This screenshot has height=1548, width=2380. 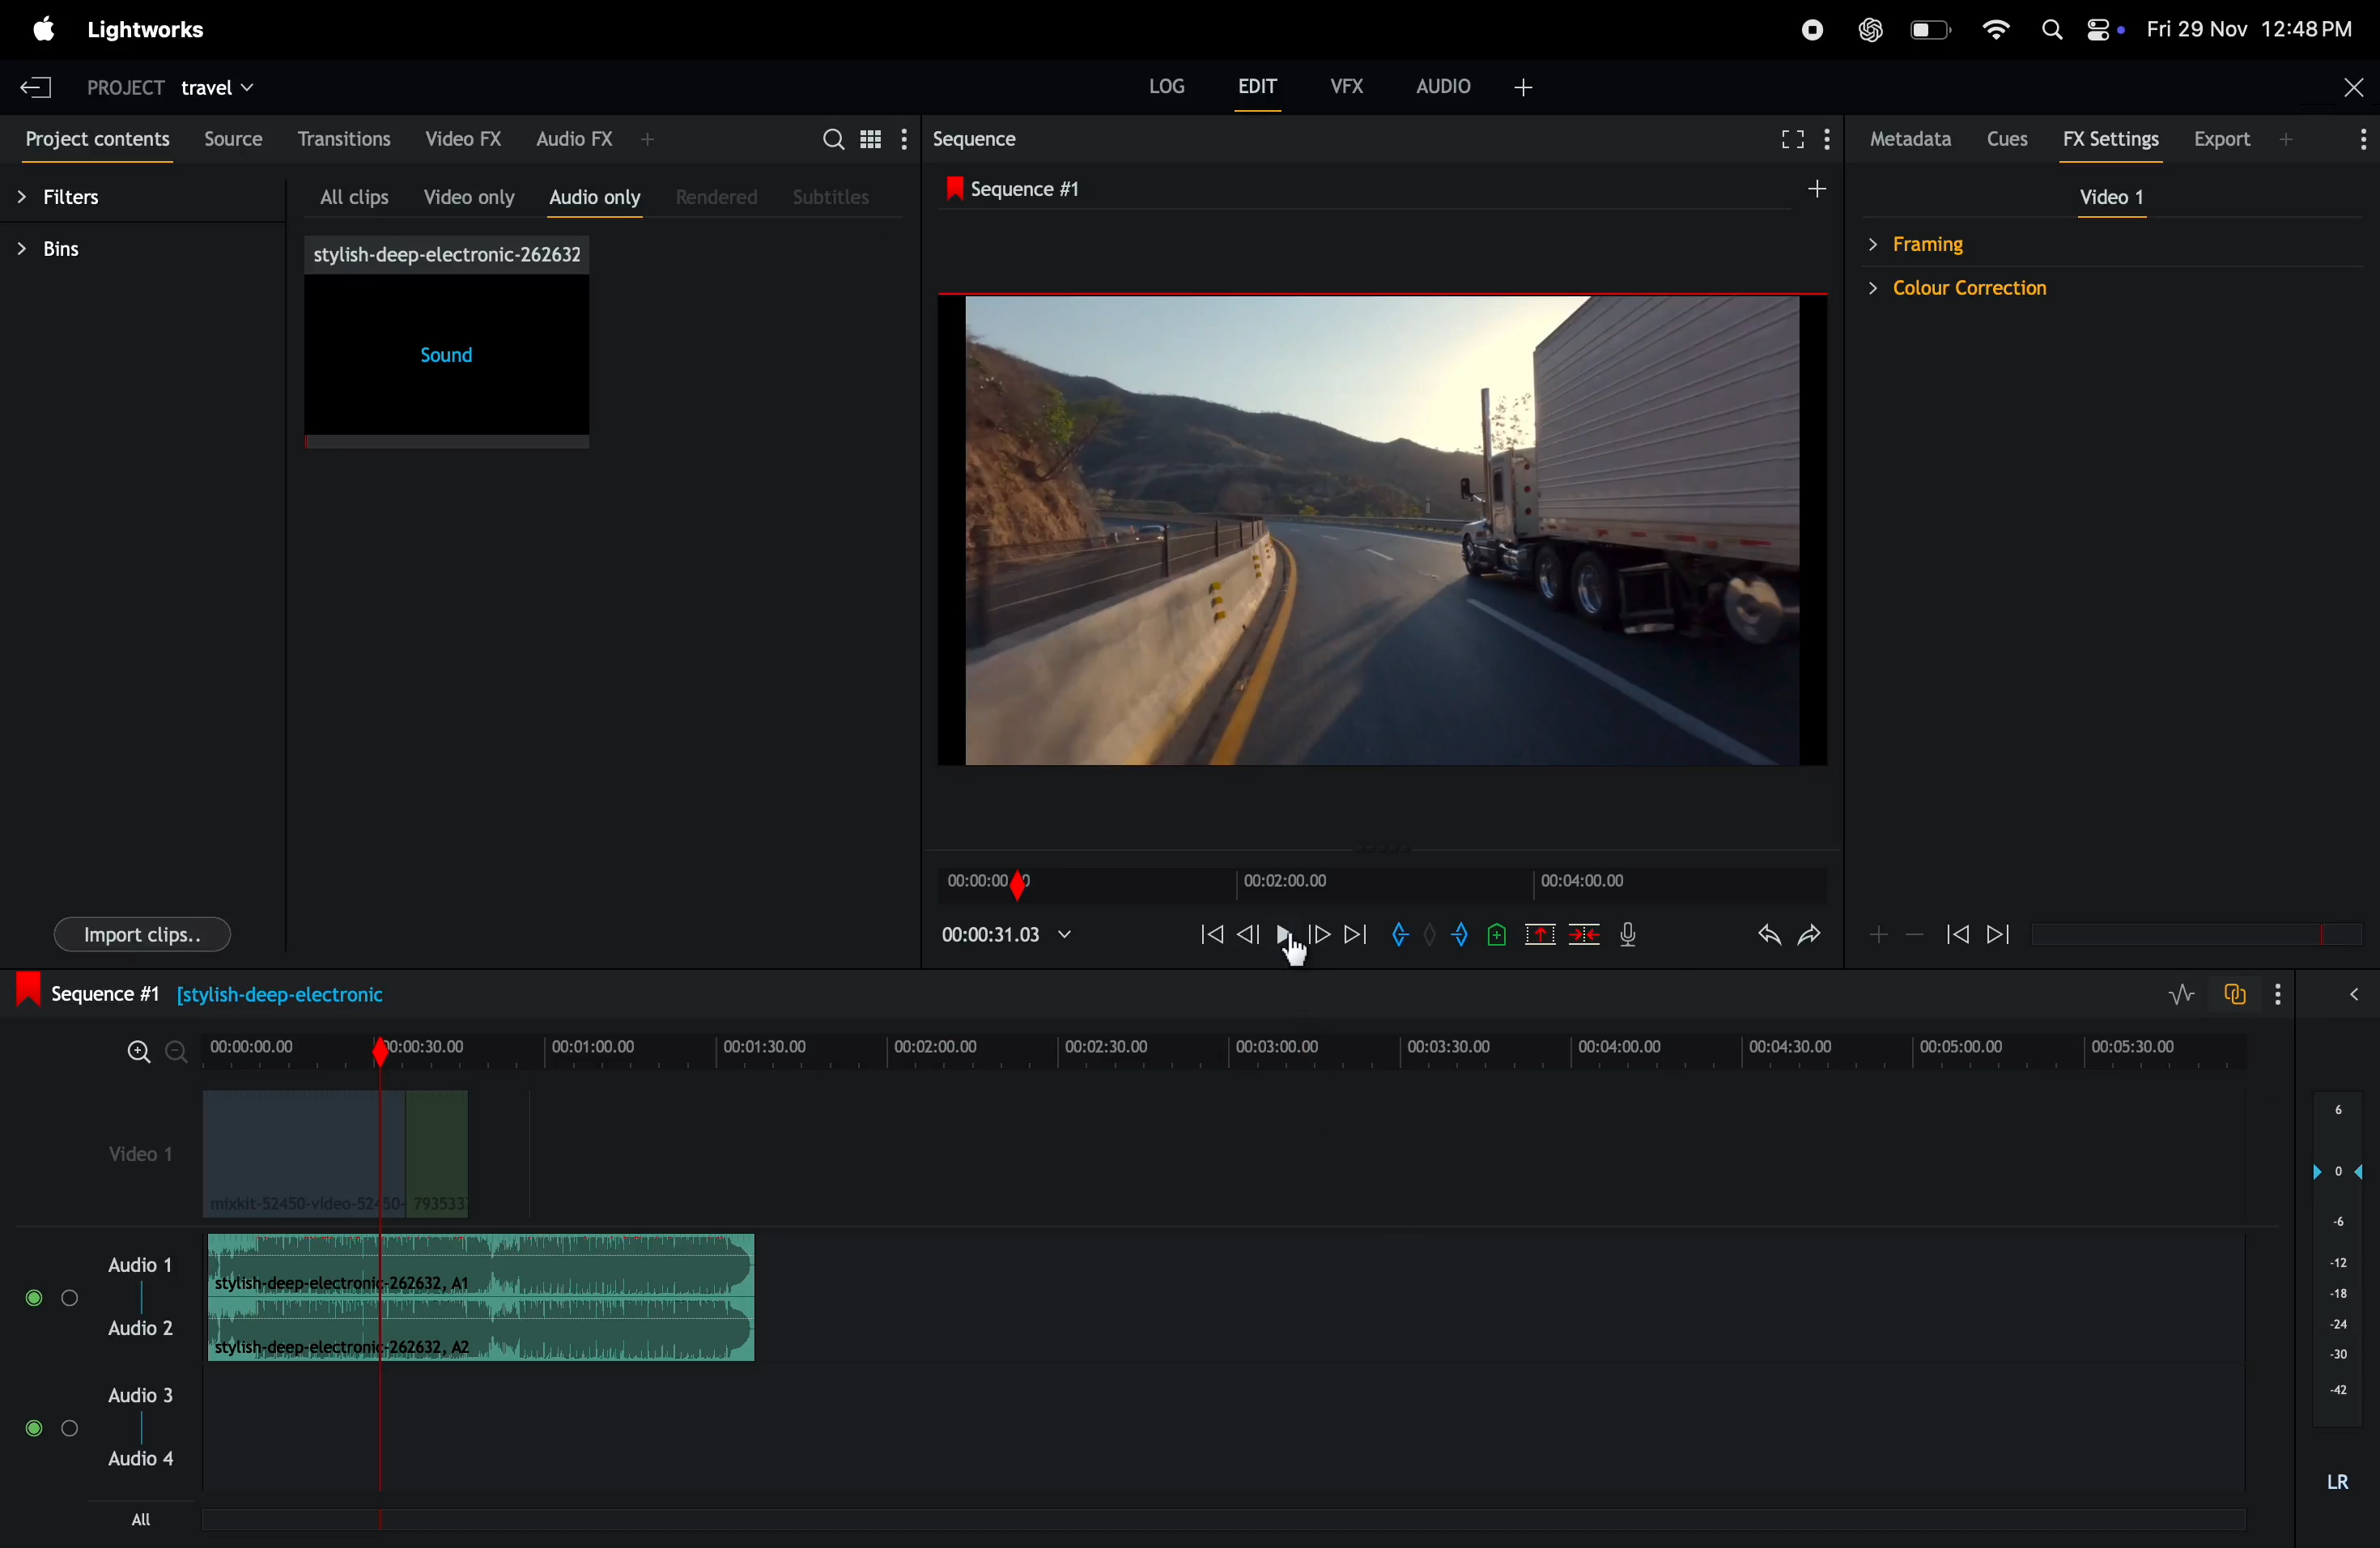 I want to click on video fx, so click(x=468, y=136).